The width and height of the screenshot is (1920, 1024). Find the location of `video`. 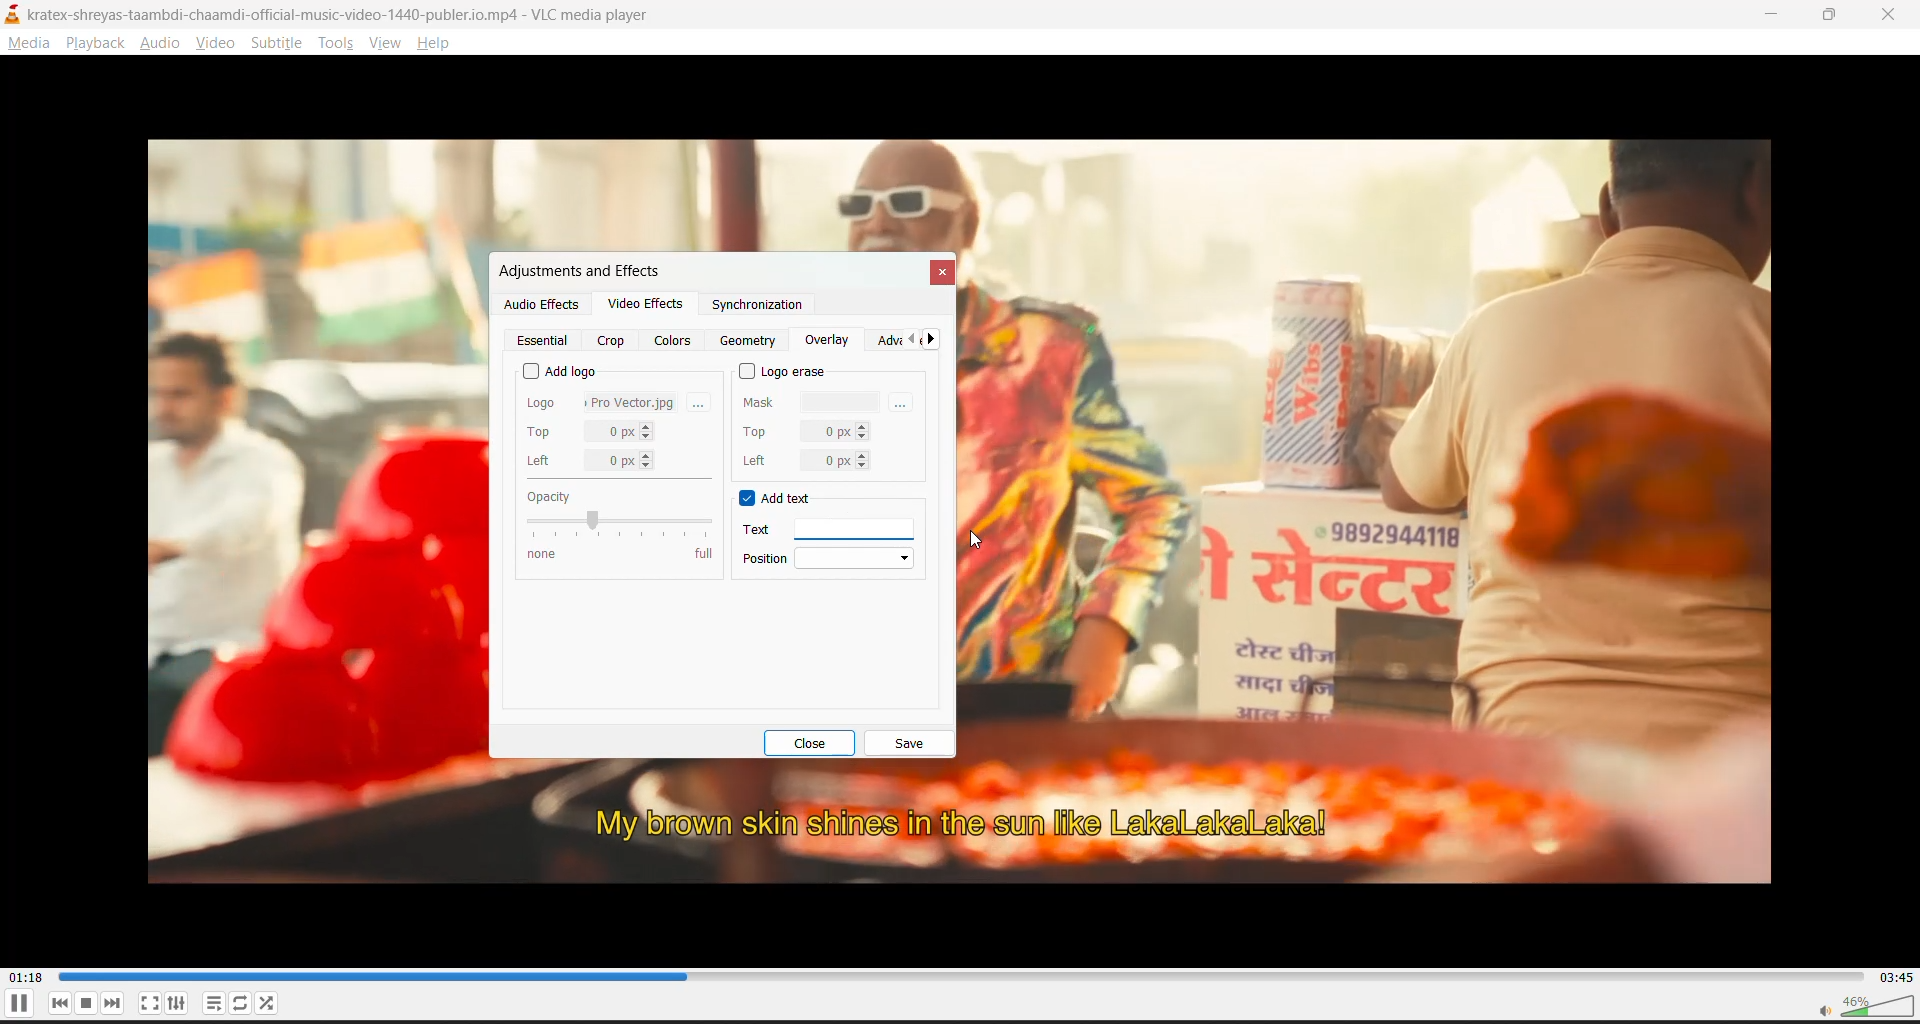

video is located at coordinates (217, 42).